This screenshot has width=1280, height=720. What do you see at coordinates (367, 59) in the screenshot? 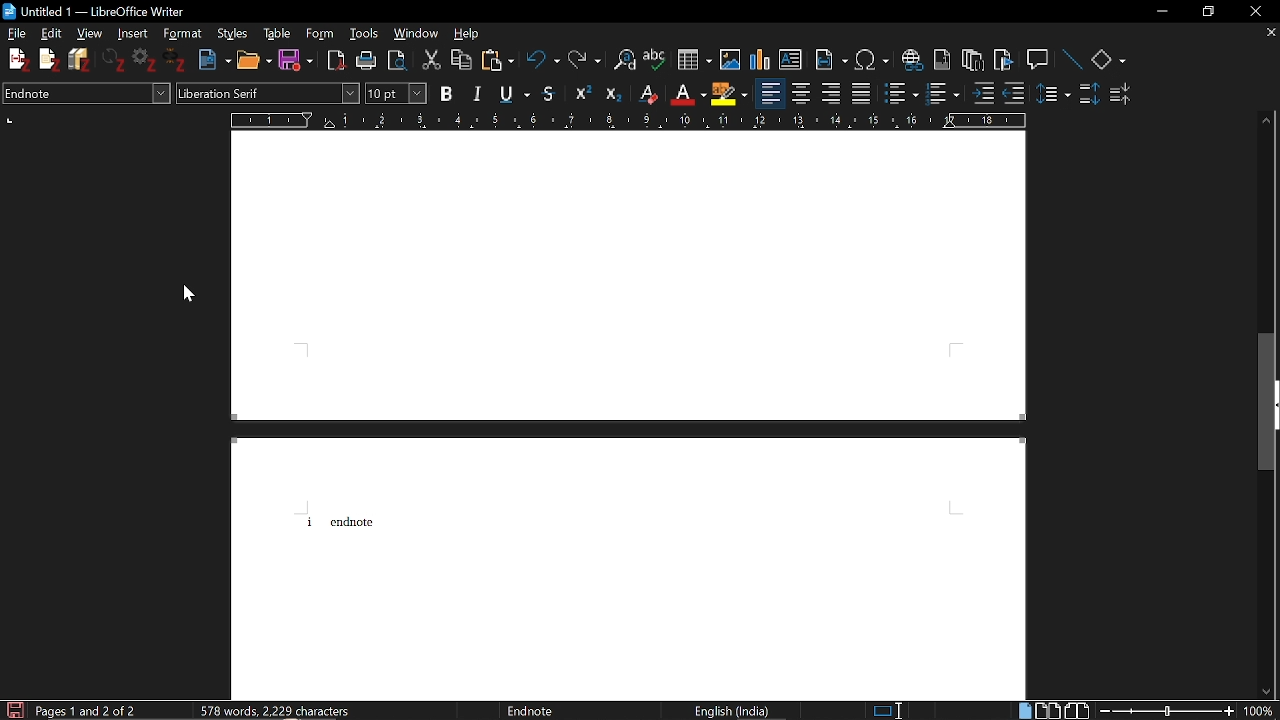
I see `Print` at bounding box center [367, 59].